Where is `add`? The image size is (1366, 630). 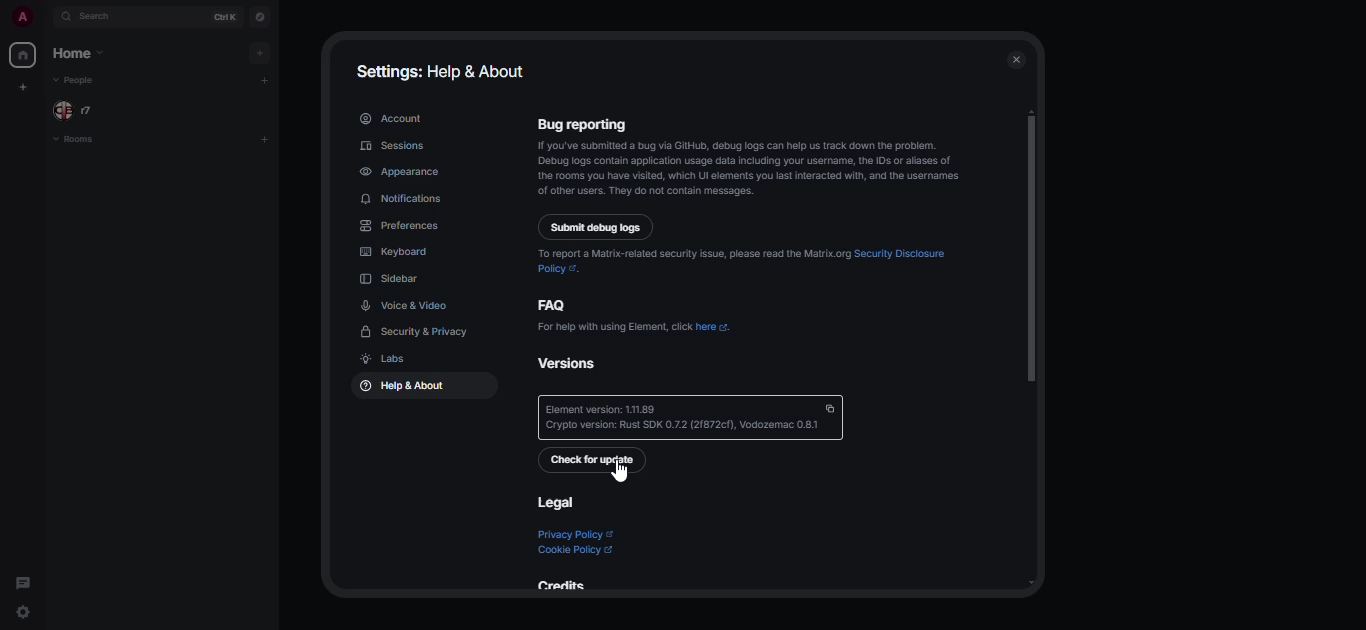 add is located at coordinates (262, 139).